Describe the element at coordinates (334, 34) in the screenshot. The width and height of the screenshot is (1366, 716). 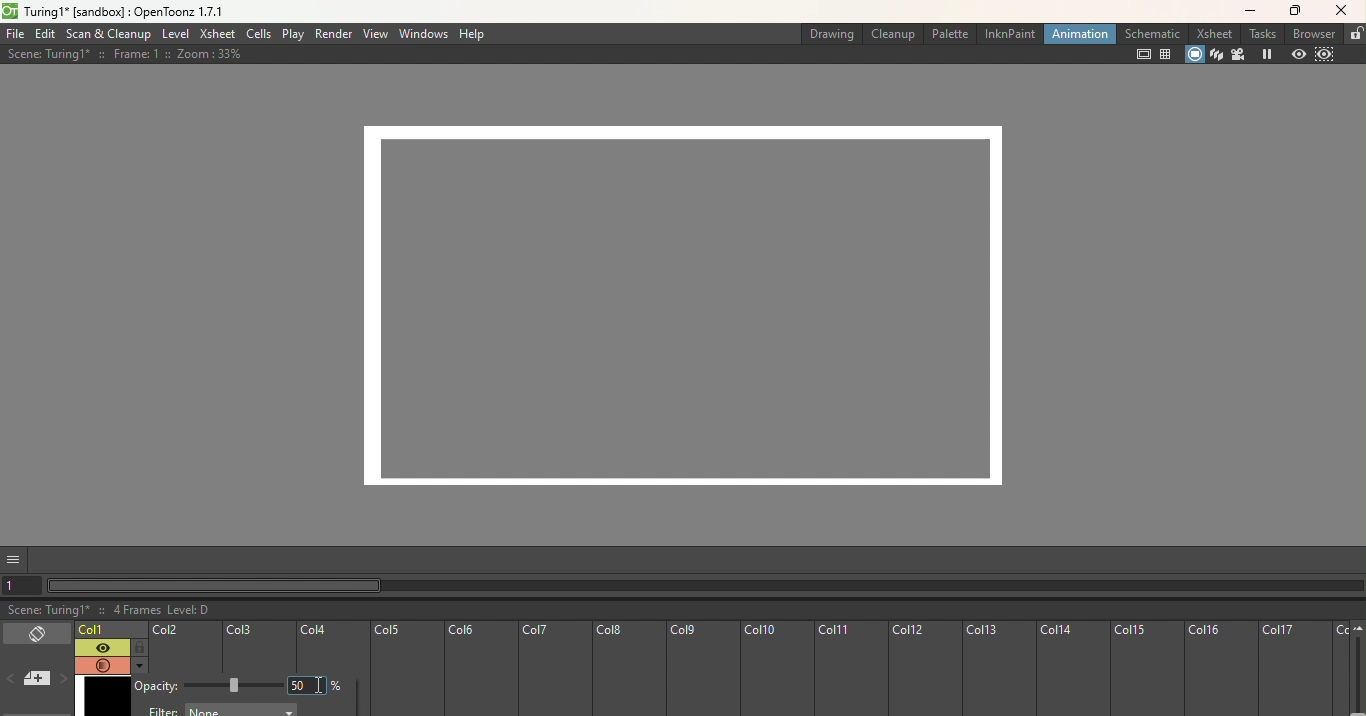
I see `Render` at that location.